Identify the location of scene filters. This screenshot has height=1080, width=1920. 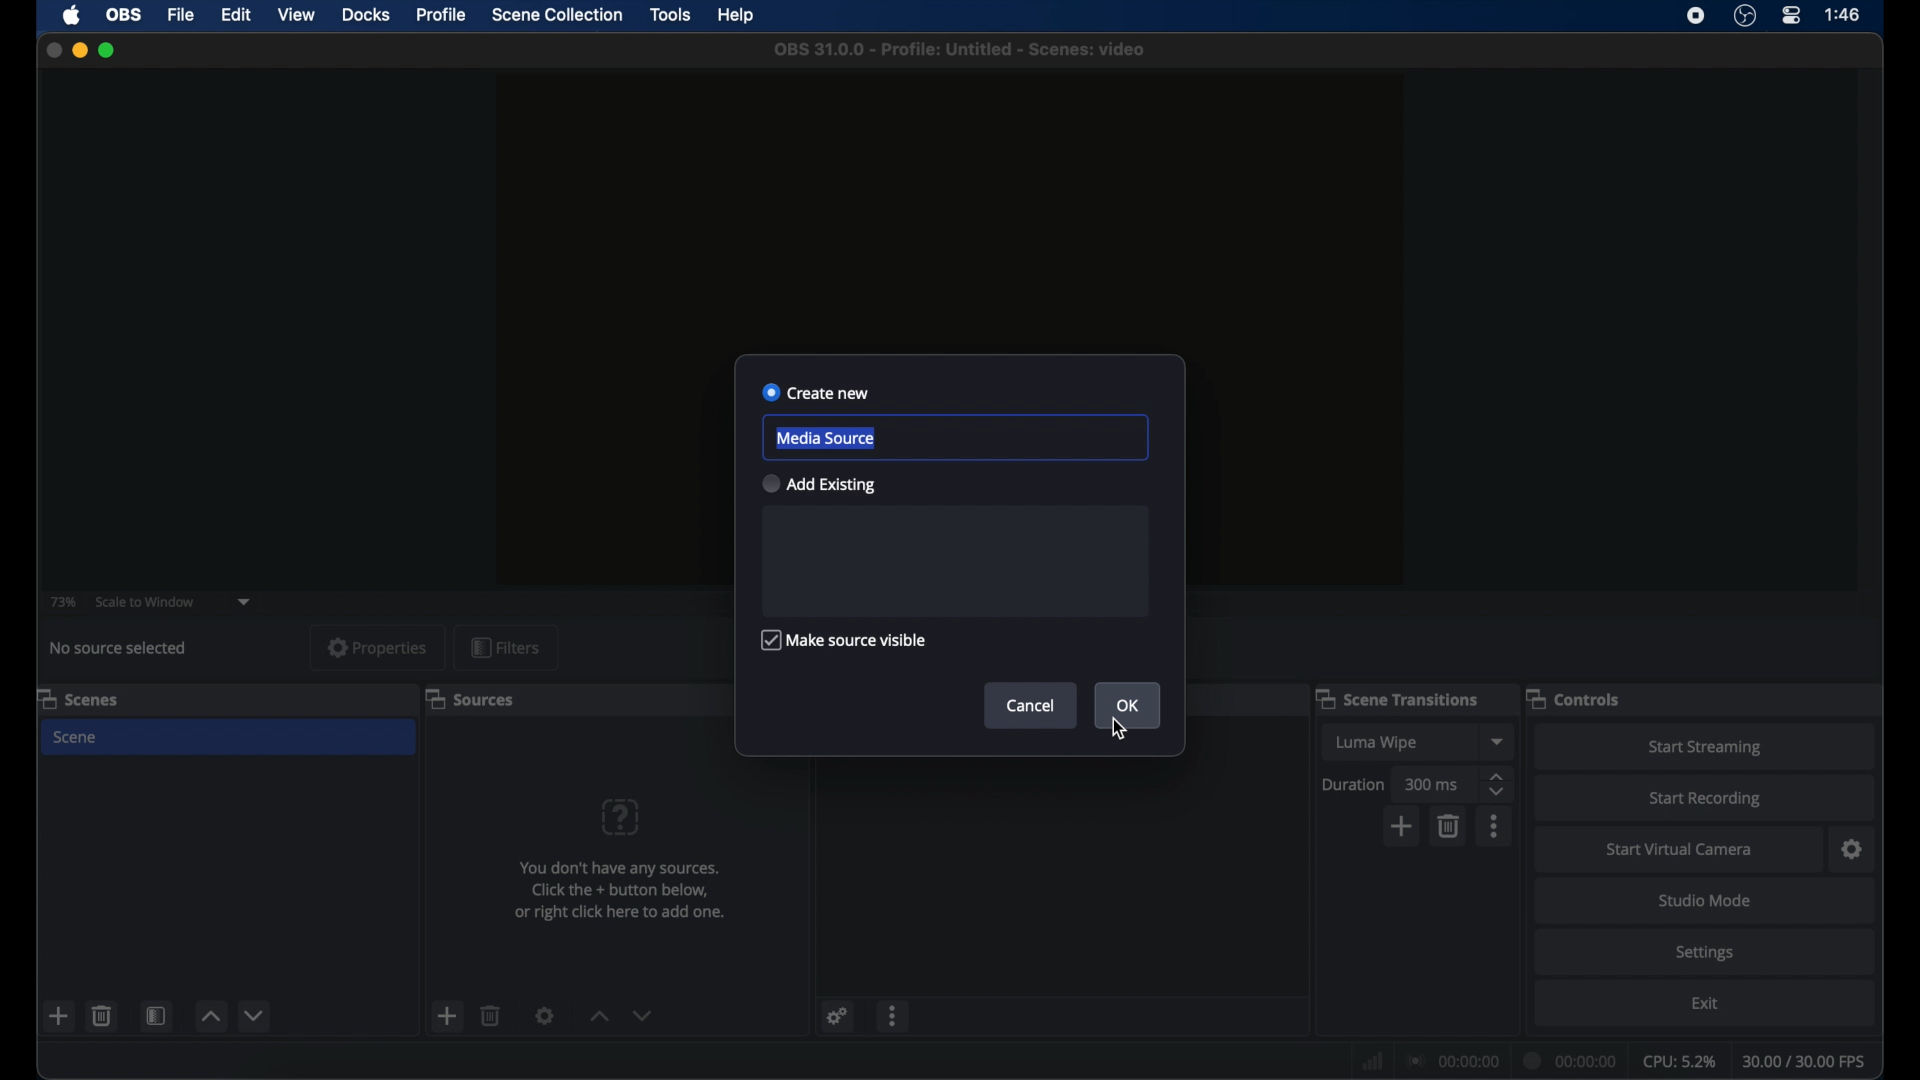
(156, 1015).